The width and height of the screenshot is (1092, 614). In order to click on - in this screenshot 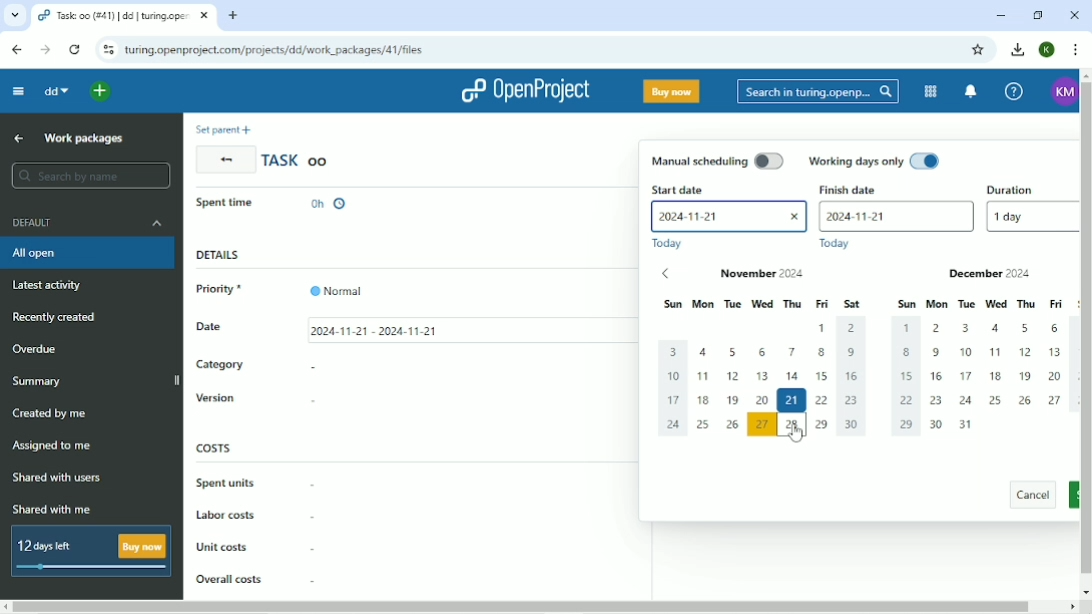, I will do `click(318, 403)`.